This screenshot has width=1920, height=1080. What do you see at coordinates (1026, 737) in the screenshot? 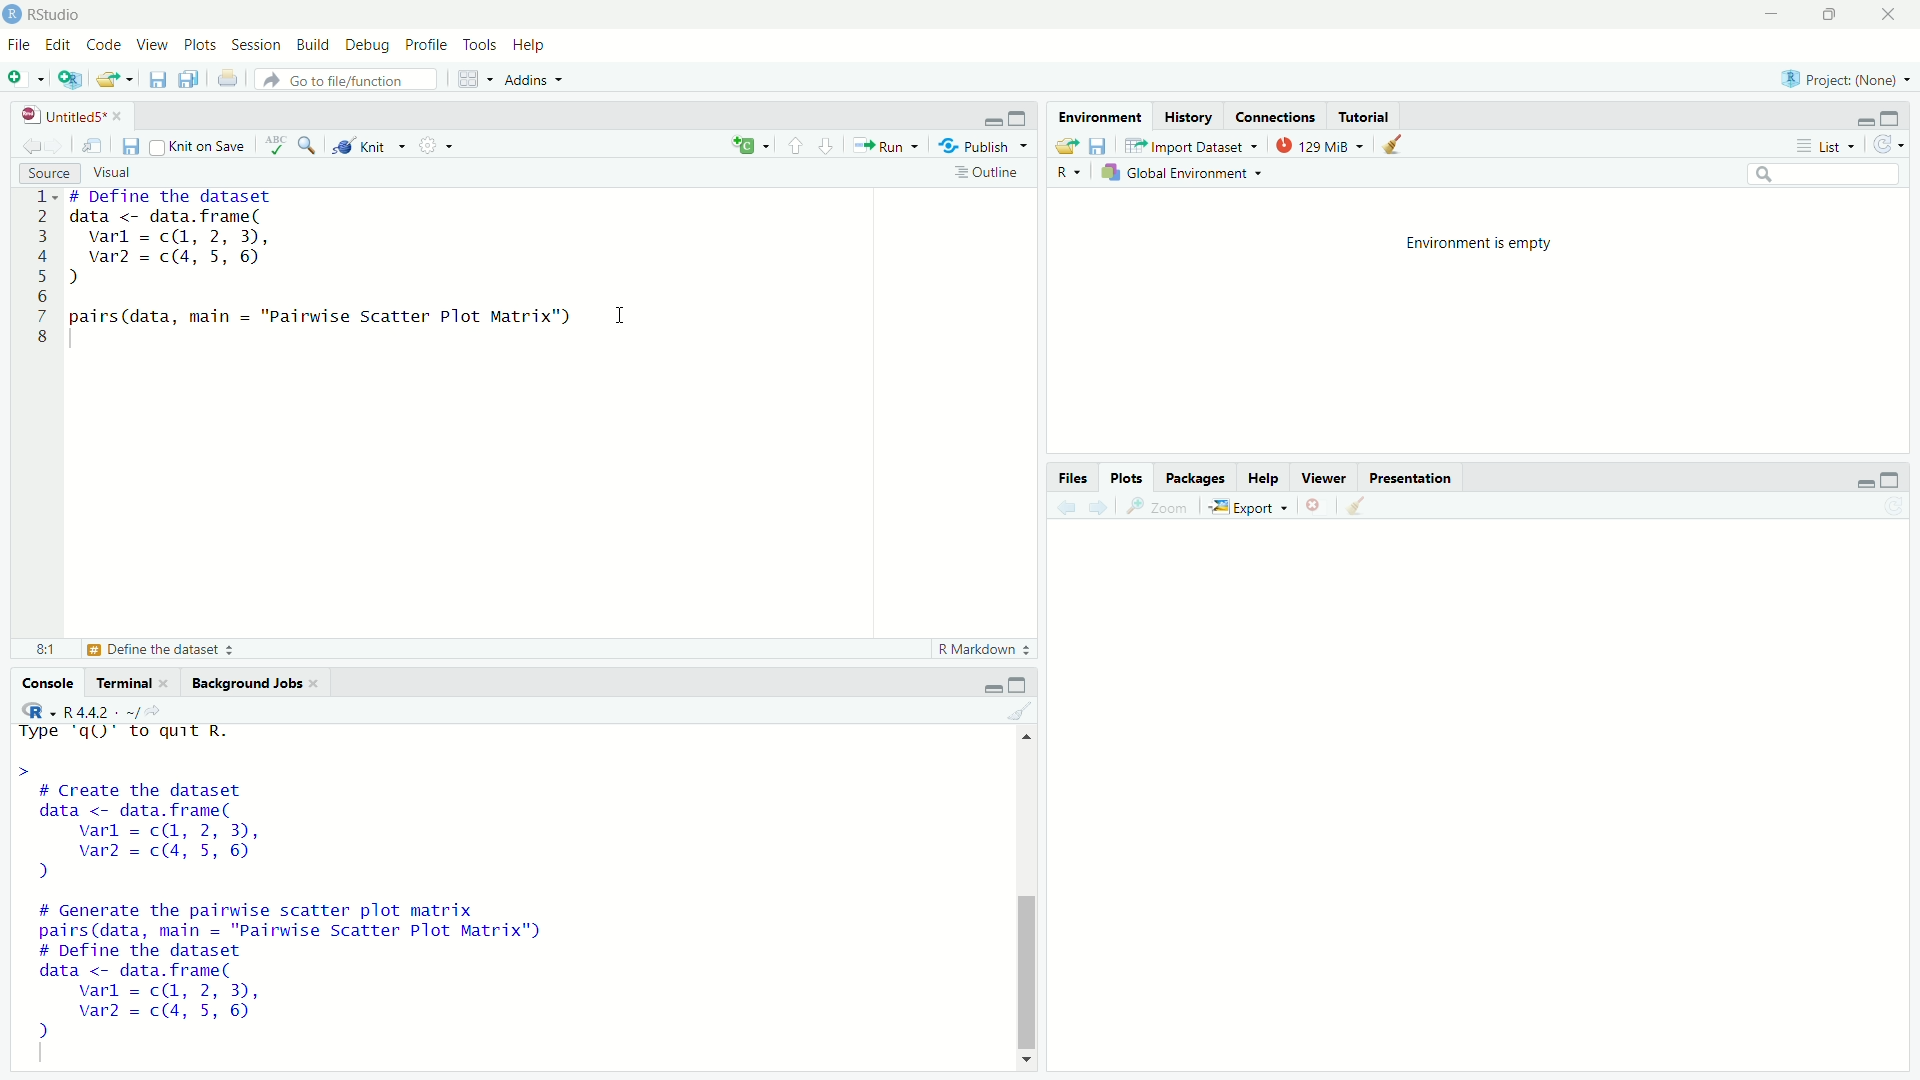
I see `Up` at bounding box center [1026, 737].